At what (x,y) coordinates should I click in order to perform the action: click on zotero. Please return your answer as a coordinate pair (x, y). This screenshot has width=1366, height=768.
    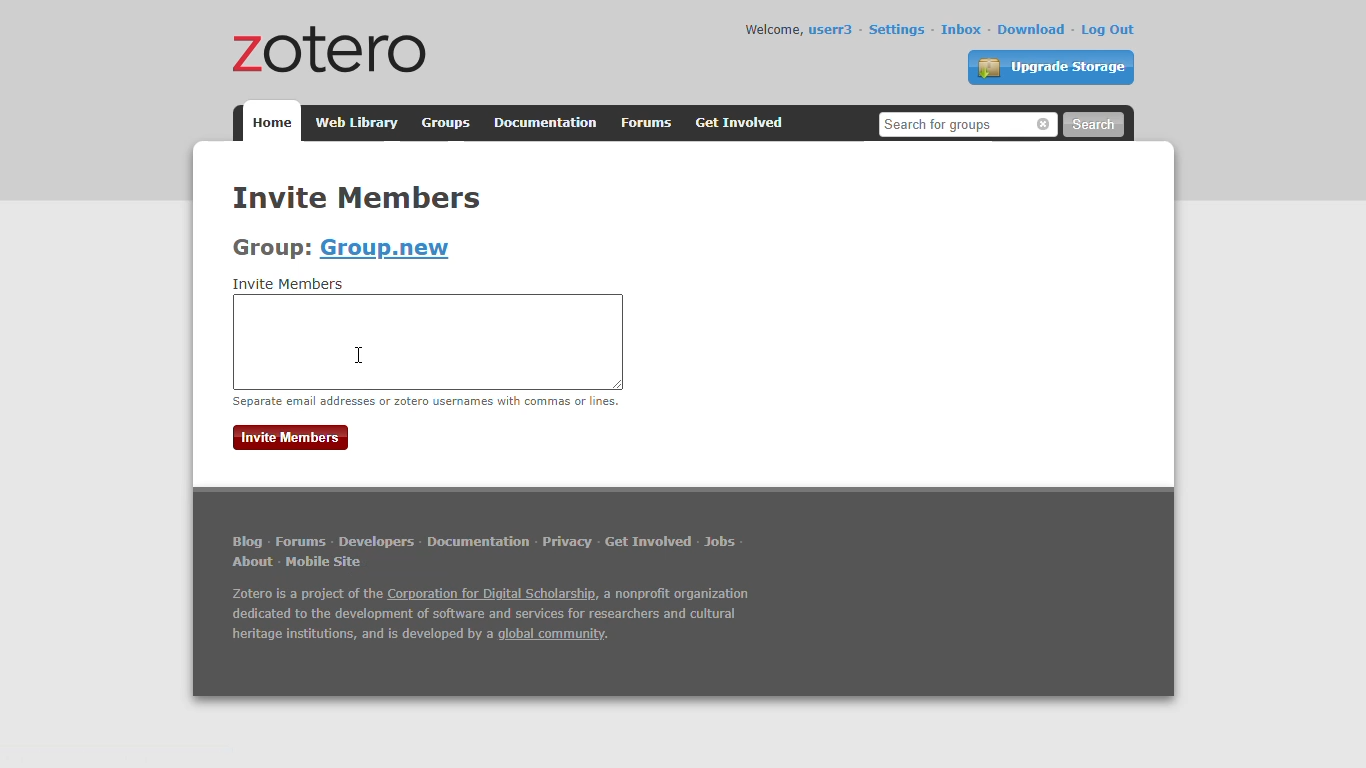
    Looking at the image, I should click on (323, 48).